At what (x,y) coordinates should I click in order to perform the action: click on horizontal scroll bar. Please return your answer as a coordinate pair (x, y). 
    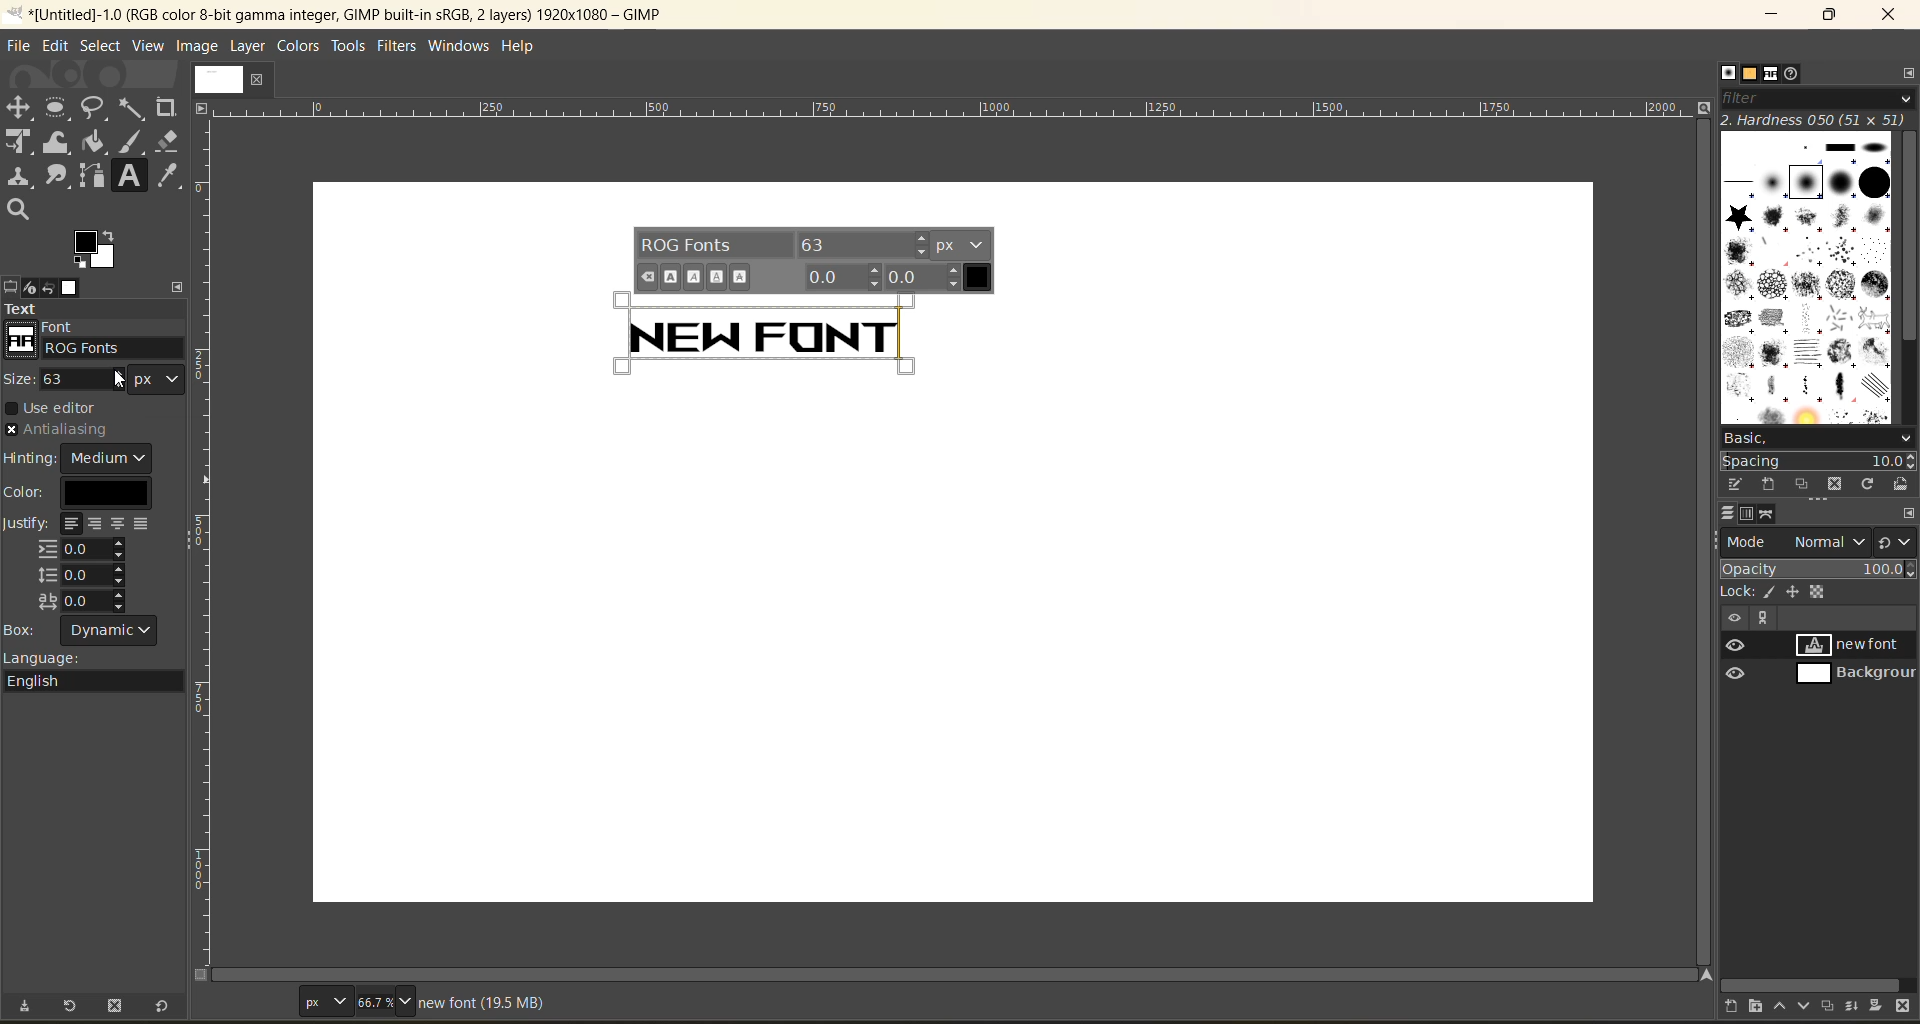
    Looking at the image, I should click on (1813, 985).